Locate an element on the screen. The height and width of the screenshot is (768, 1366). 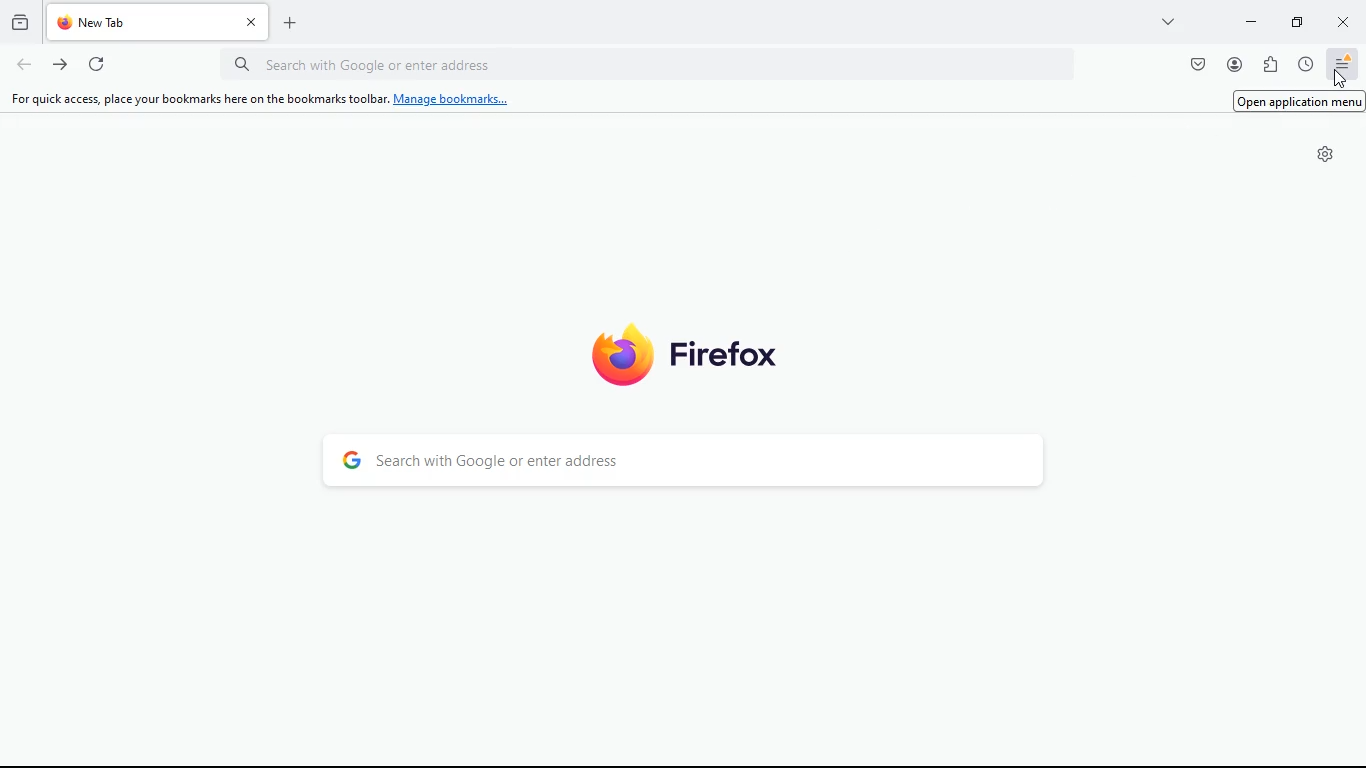
Open application menu is located at coordinates (1300, 101).